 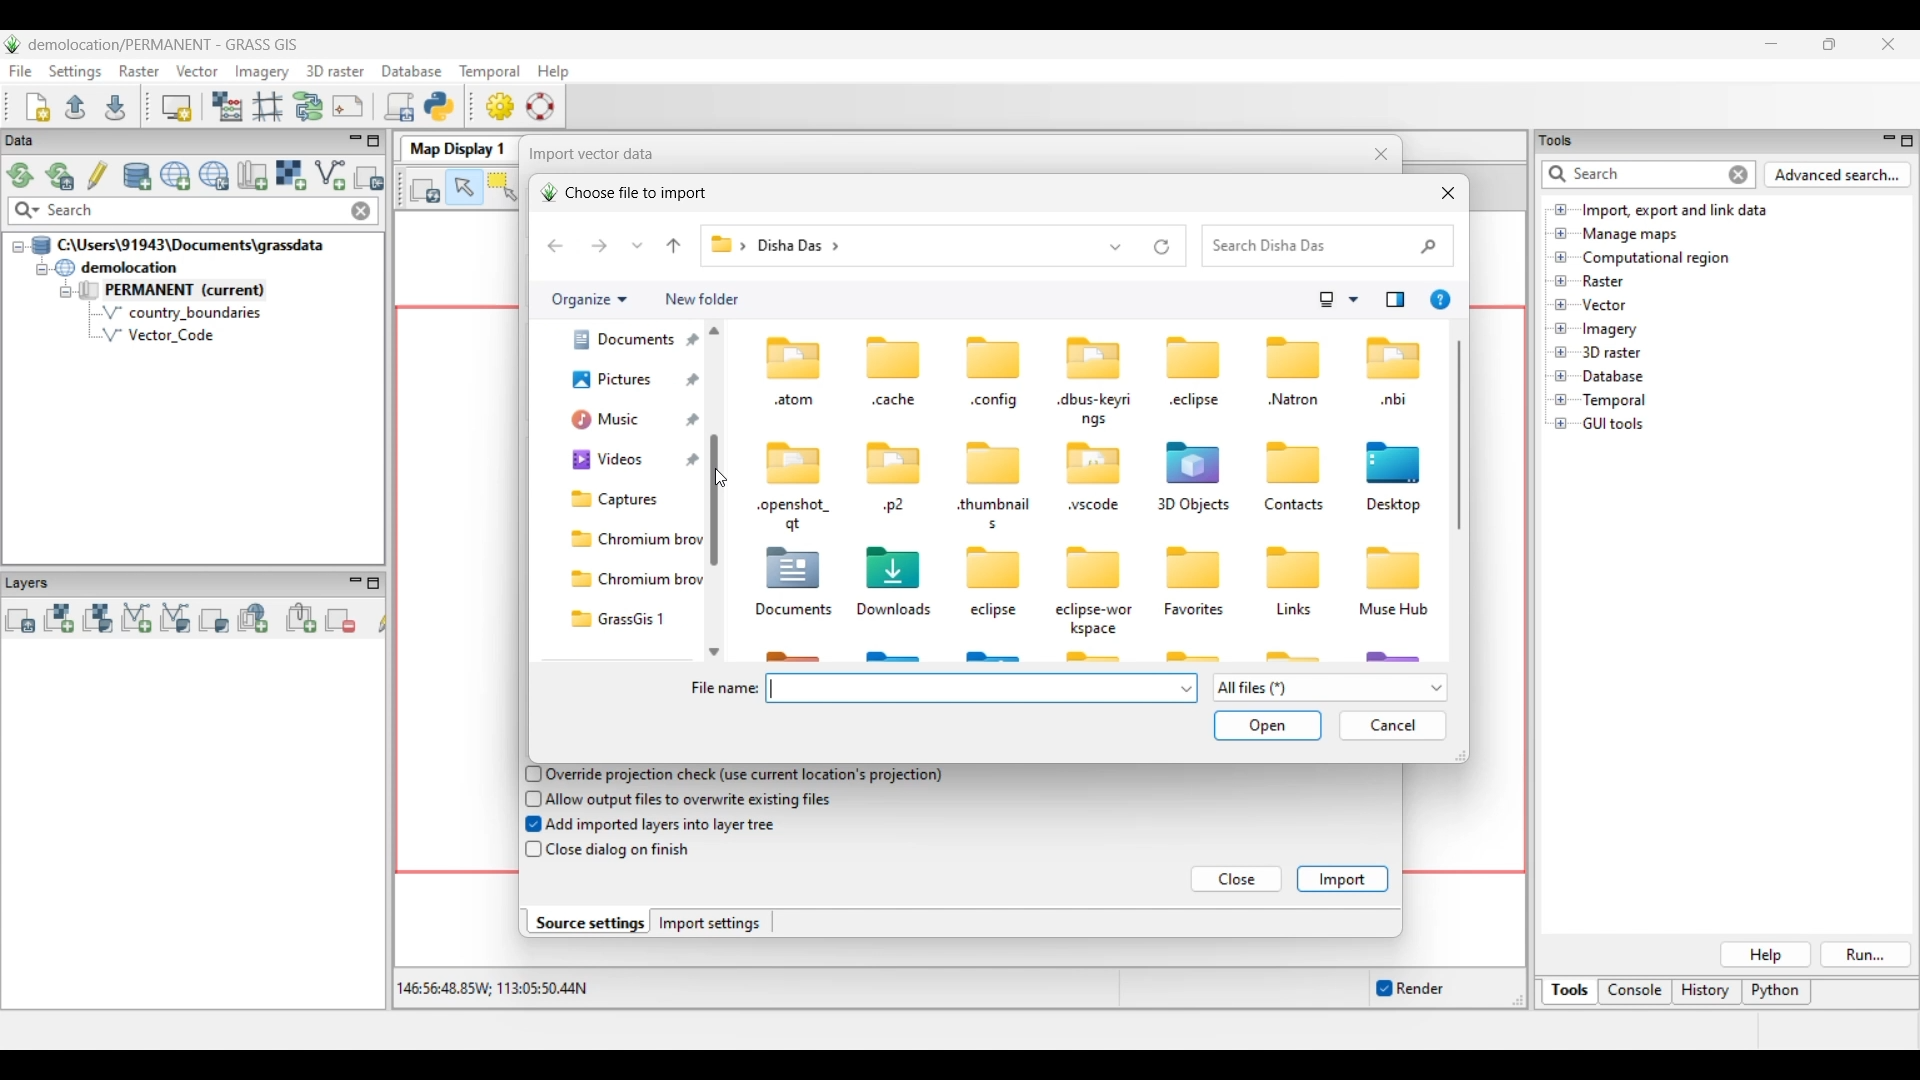 What do you see at coordinates (795, 515) in the screenshot?
I see `-openshot_
at` at bounding box center [795, 515].